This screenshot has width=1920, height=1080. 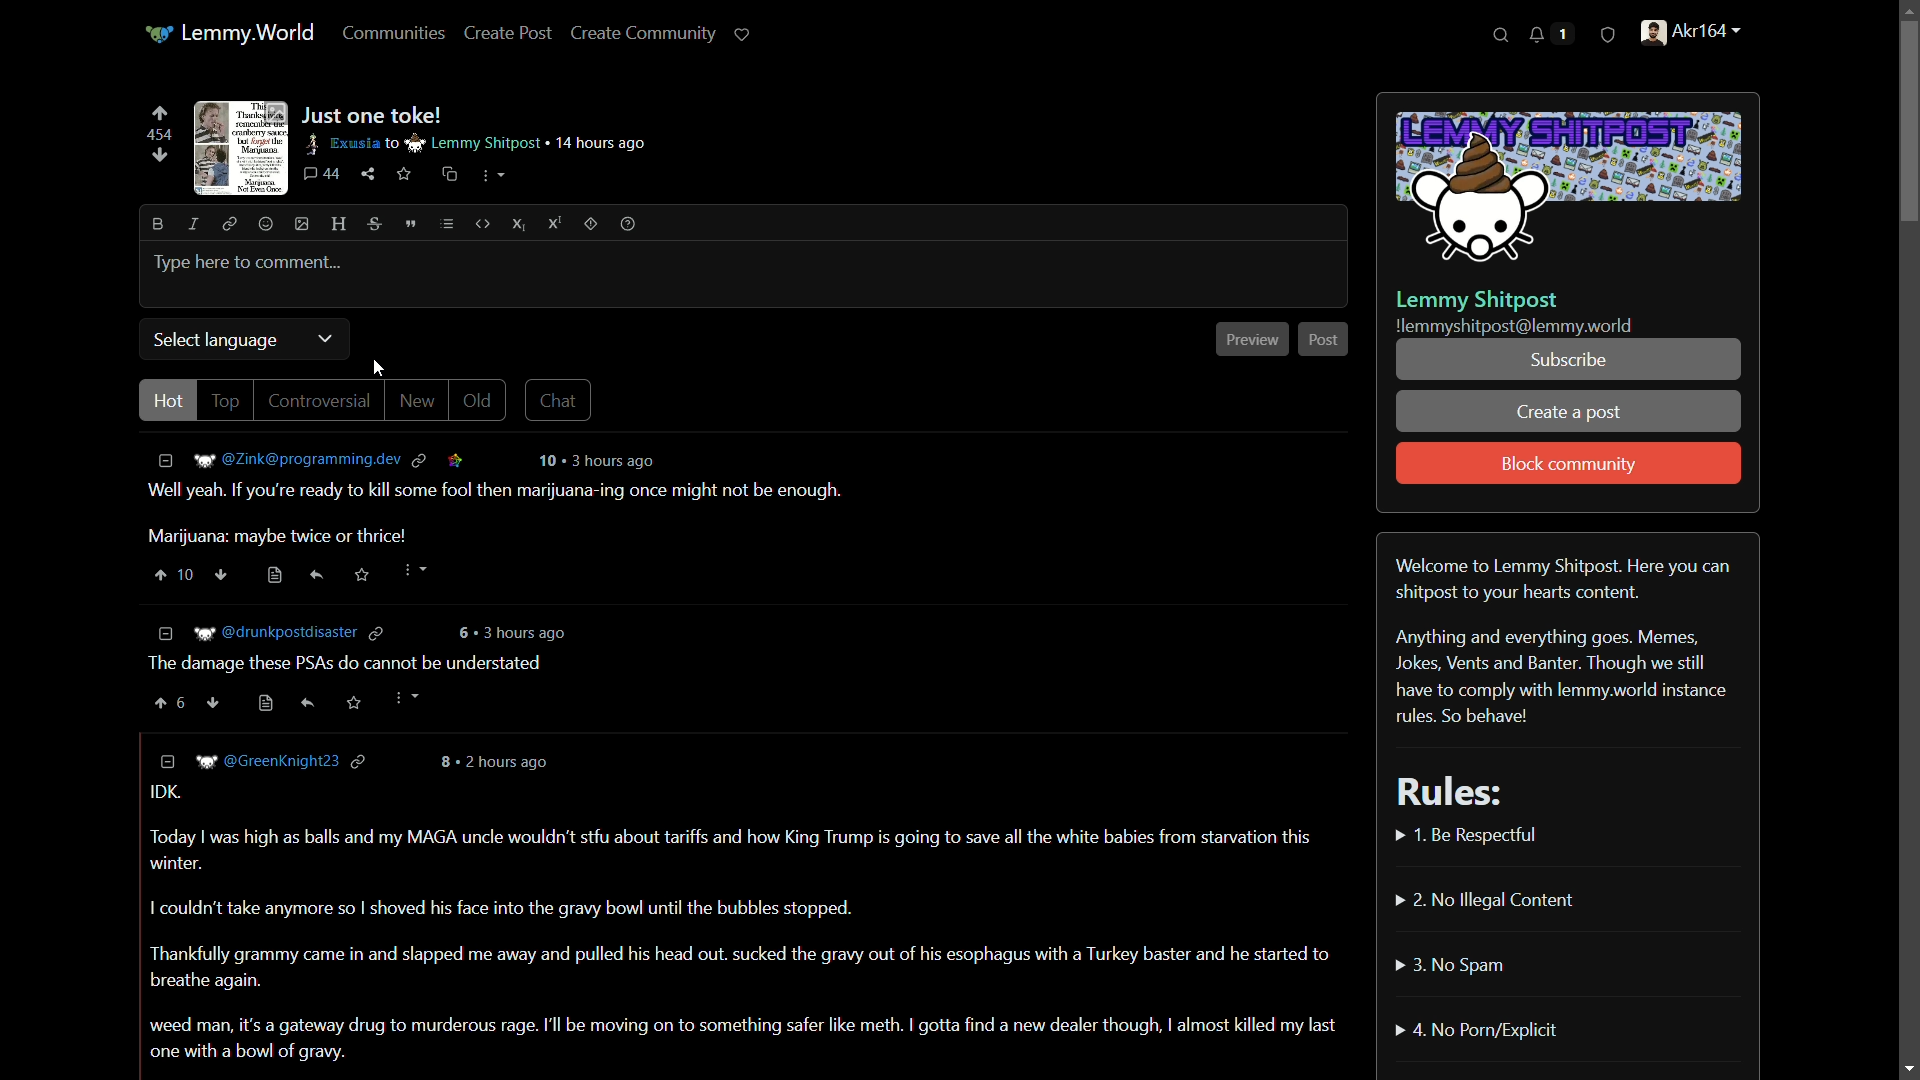 I want to click on help, so click(x=629, y=223).